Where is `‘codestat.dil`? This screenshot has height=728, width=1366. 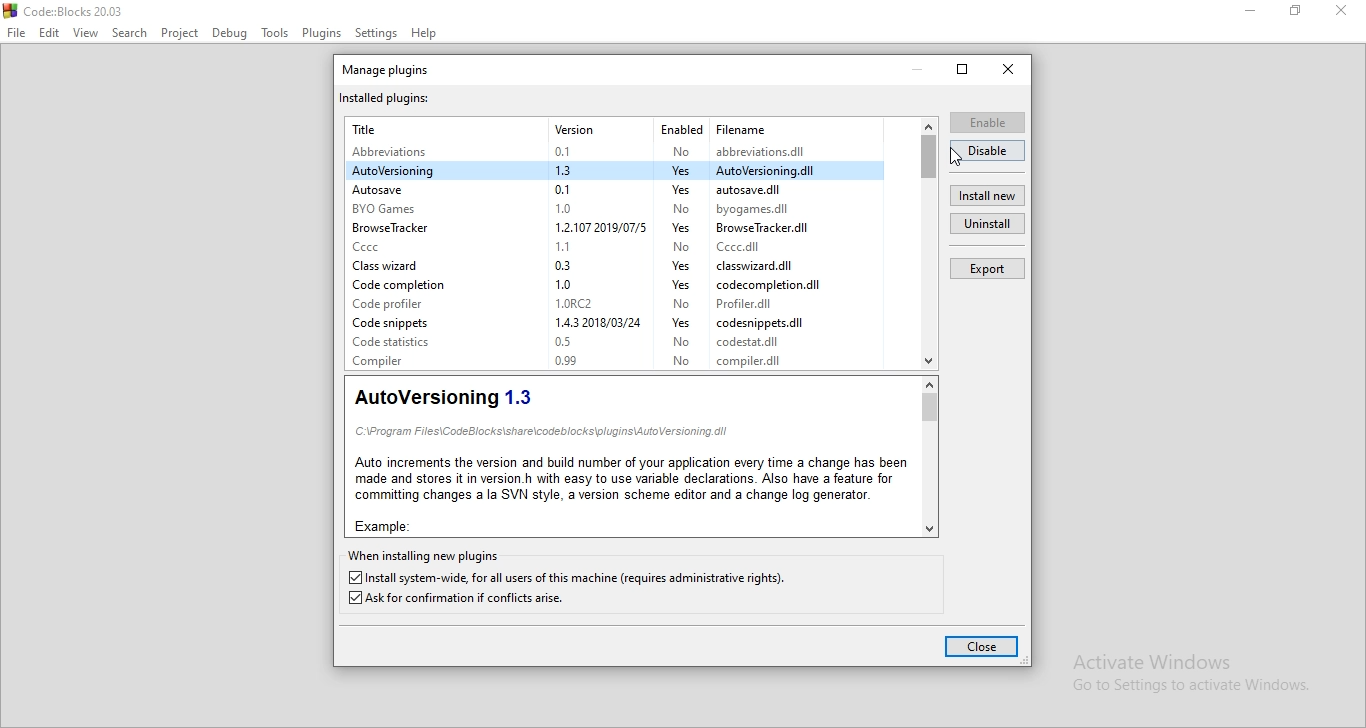 ‘codestat.dil is located at coordinates (752, 345).